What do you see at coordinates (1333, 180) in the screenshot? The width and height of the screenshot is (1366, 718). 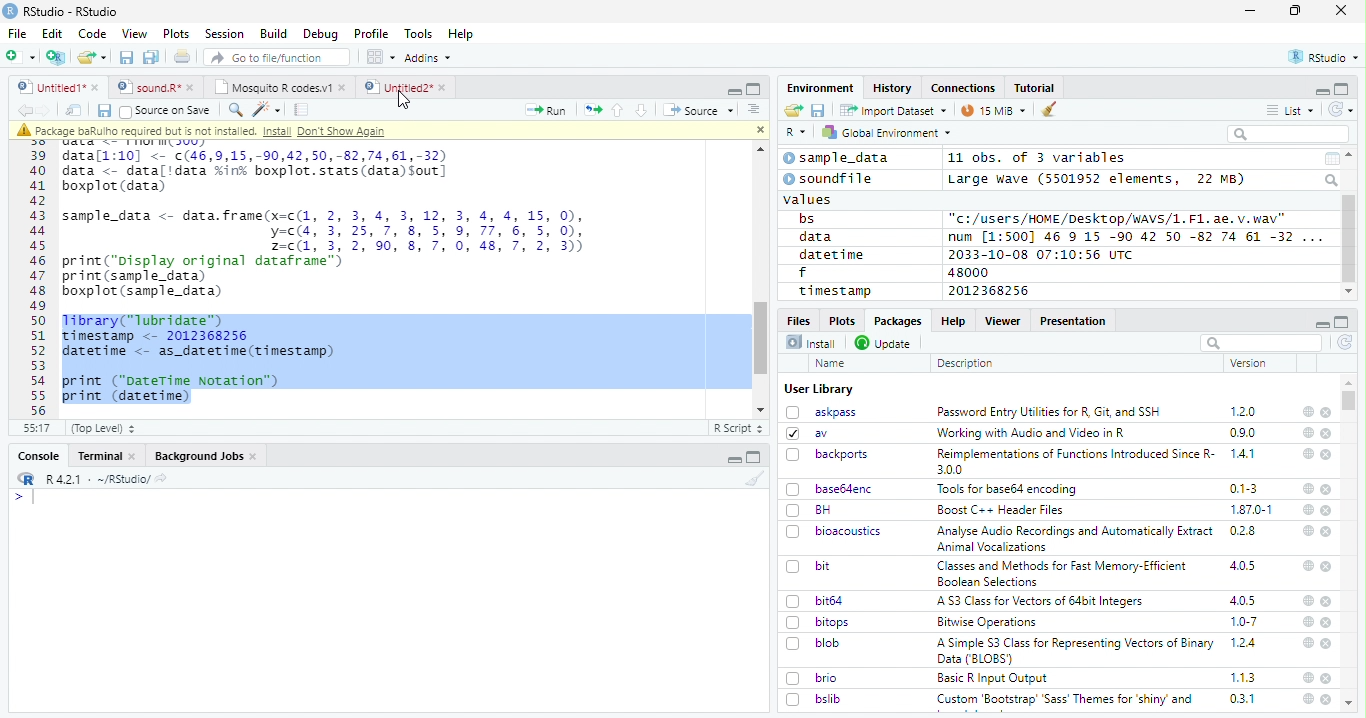 I see `Search` at bounding box center [1333, 180].